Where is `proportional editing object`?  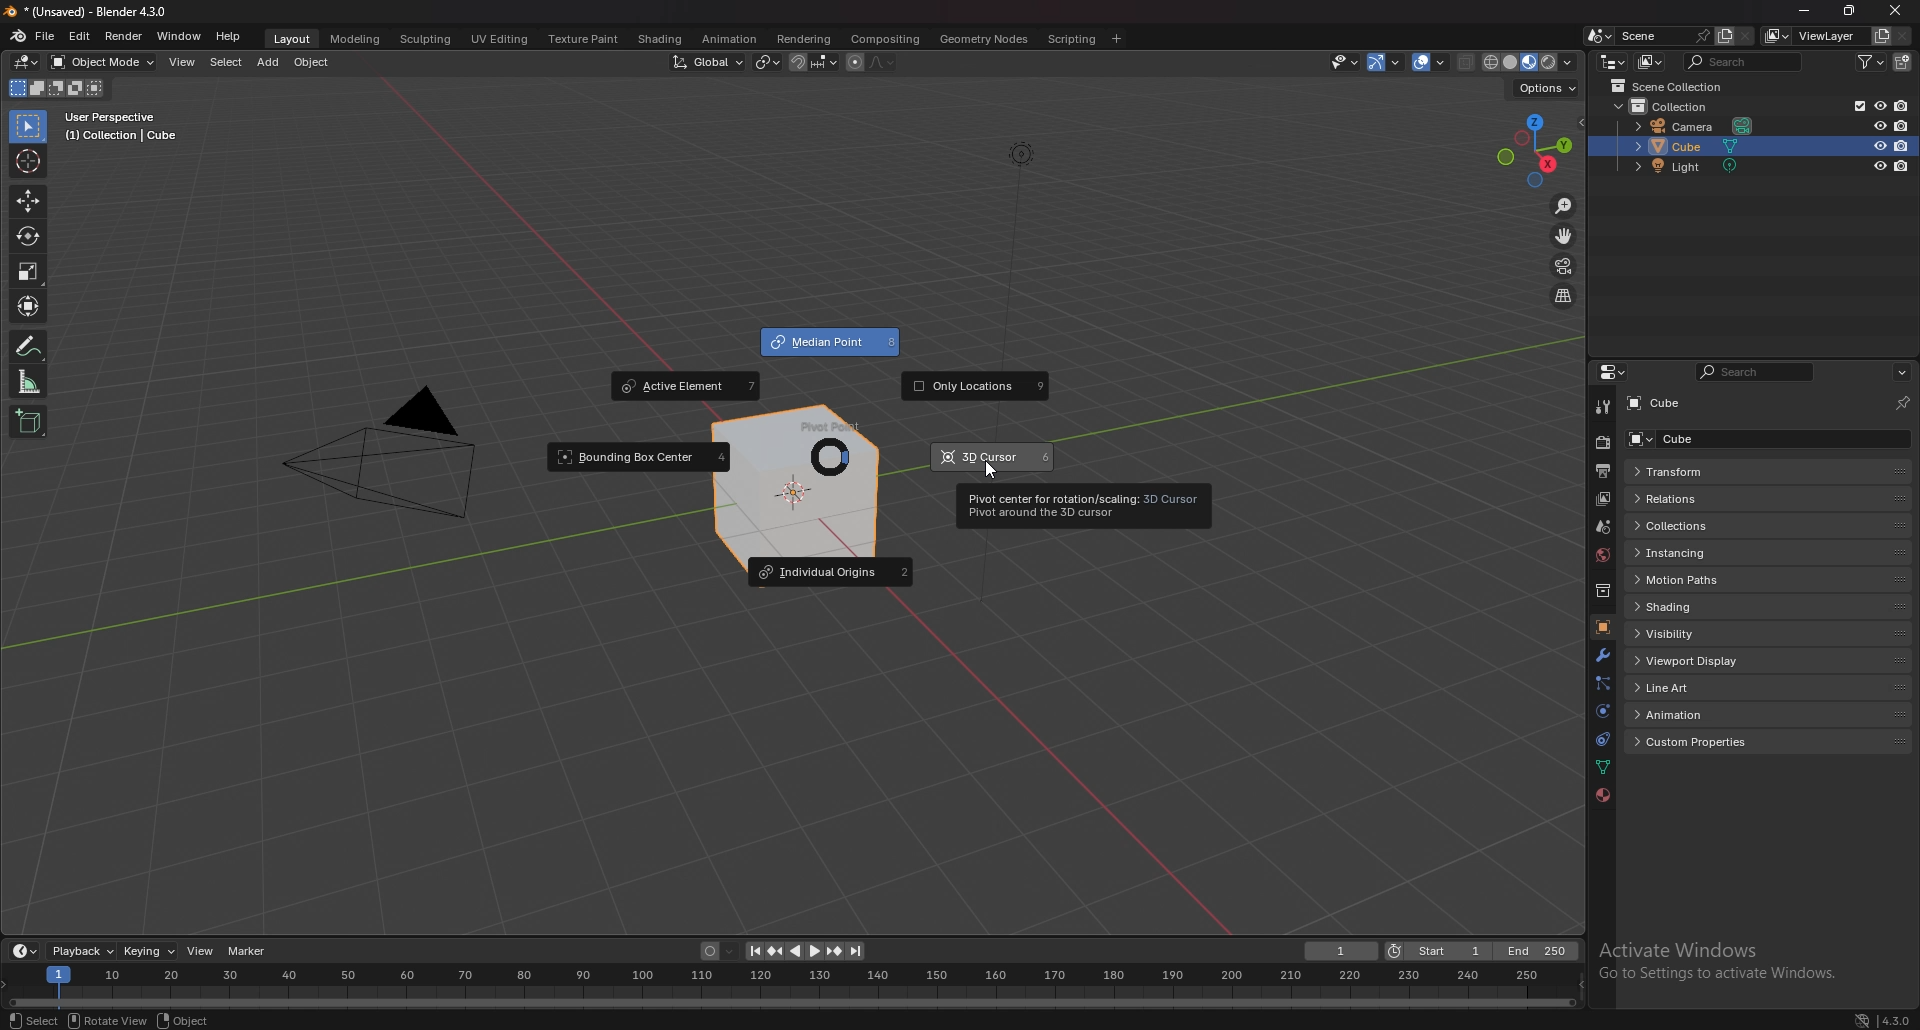 proportional editing object is located at coordinates (856, 63).